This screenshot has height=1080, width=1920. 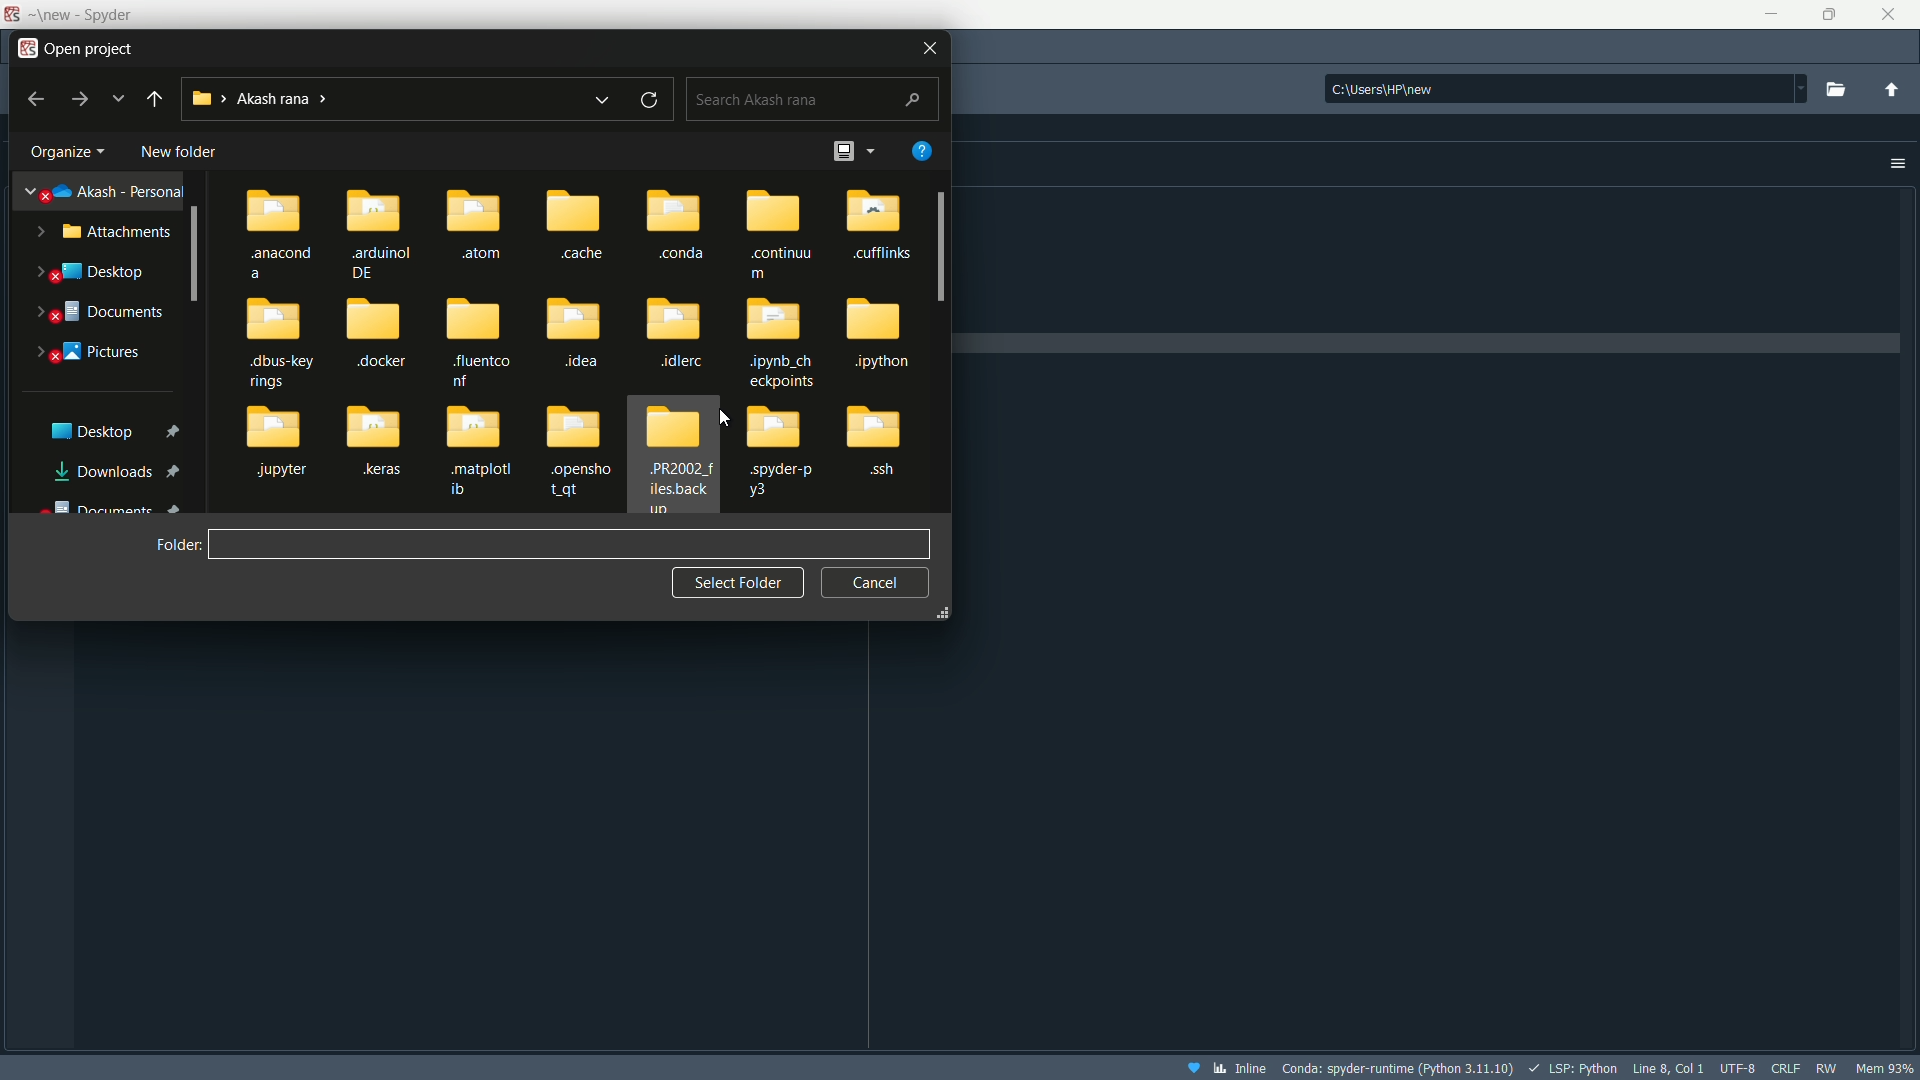 I want to click on interpreter, so click(x=1400, y=1067).